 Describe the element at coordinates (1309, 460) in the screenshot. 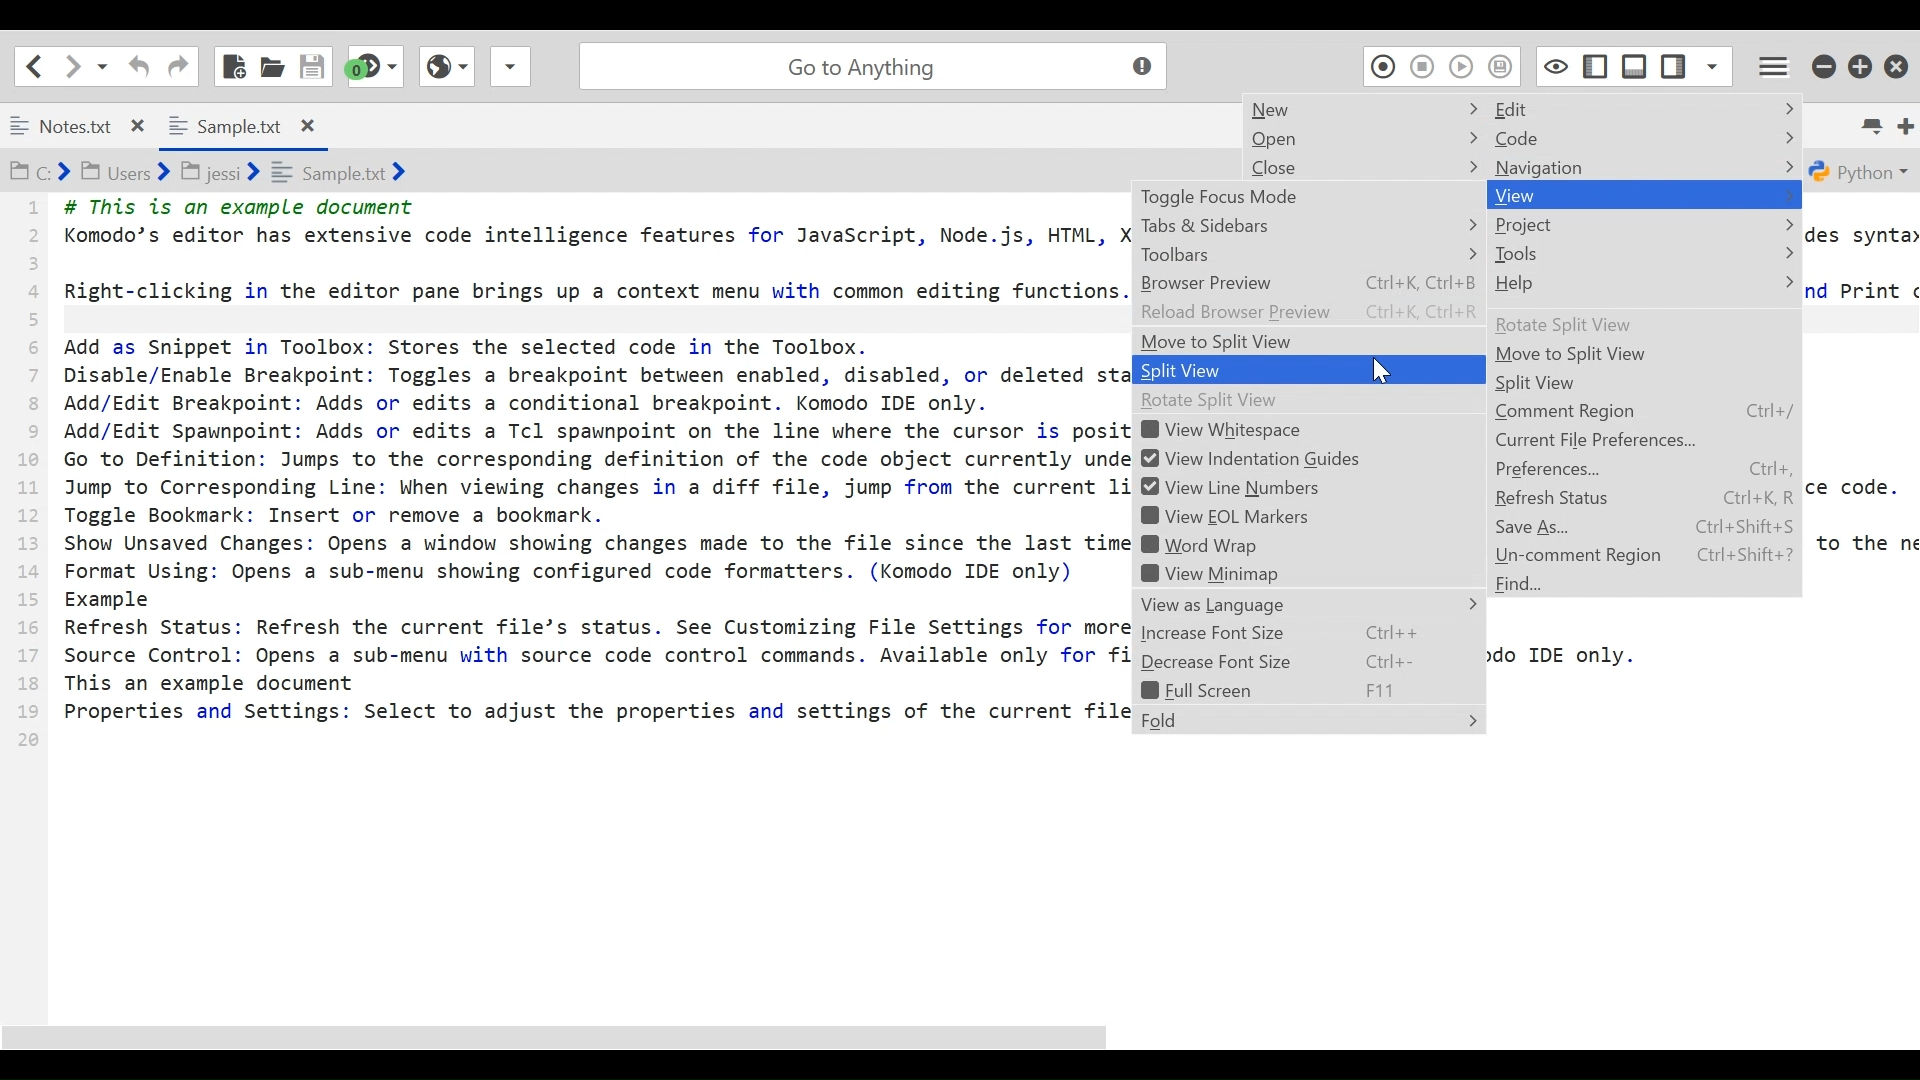

I see `View Indentation Guides` at that location.